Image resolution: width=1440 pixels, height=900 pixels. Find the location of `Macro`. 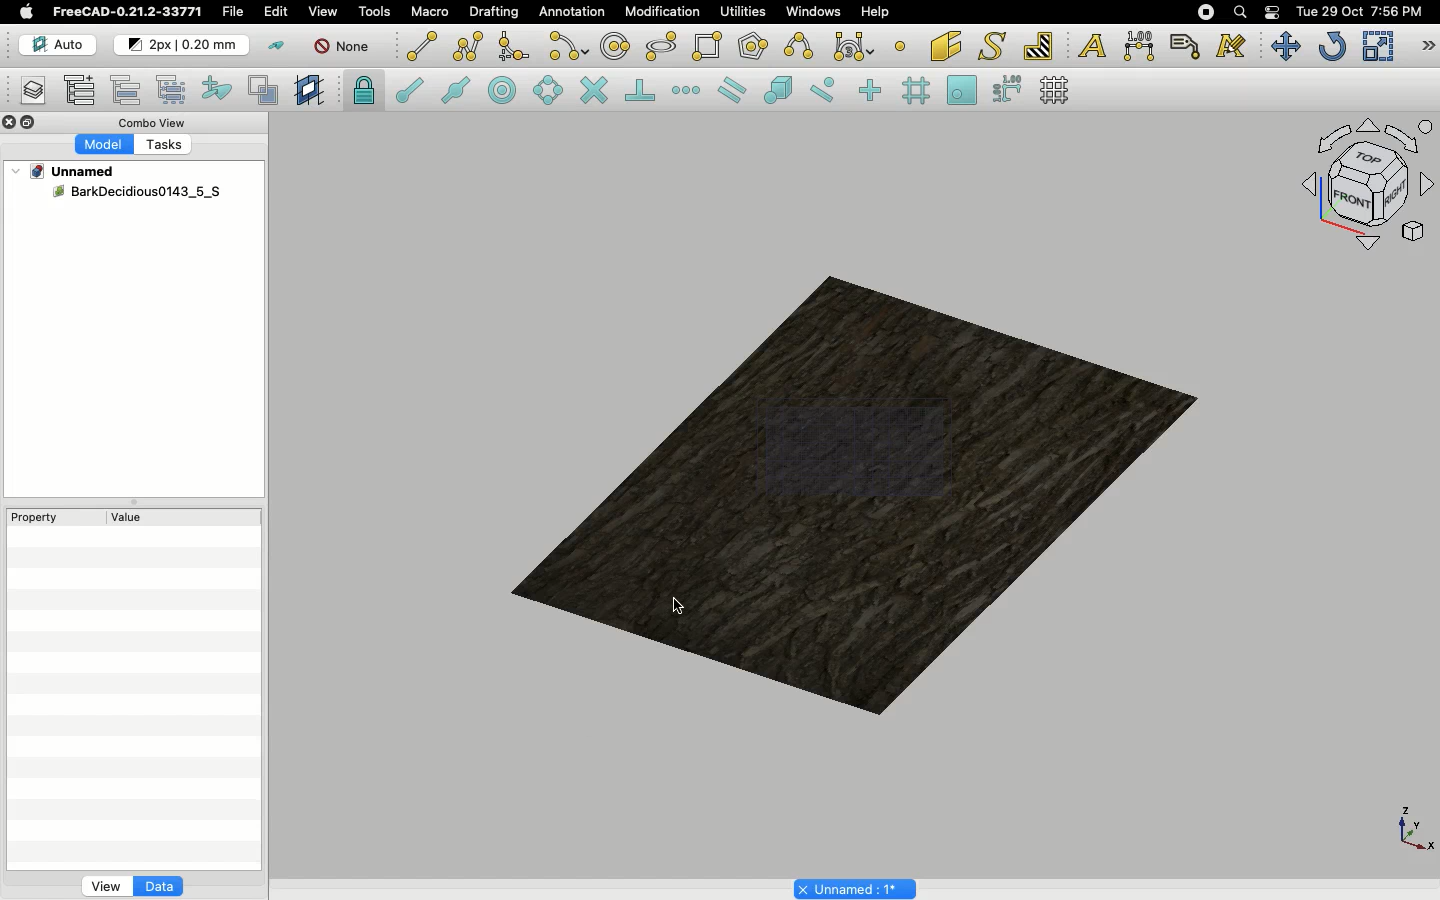

Macro is located at coordinates (431, 12).